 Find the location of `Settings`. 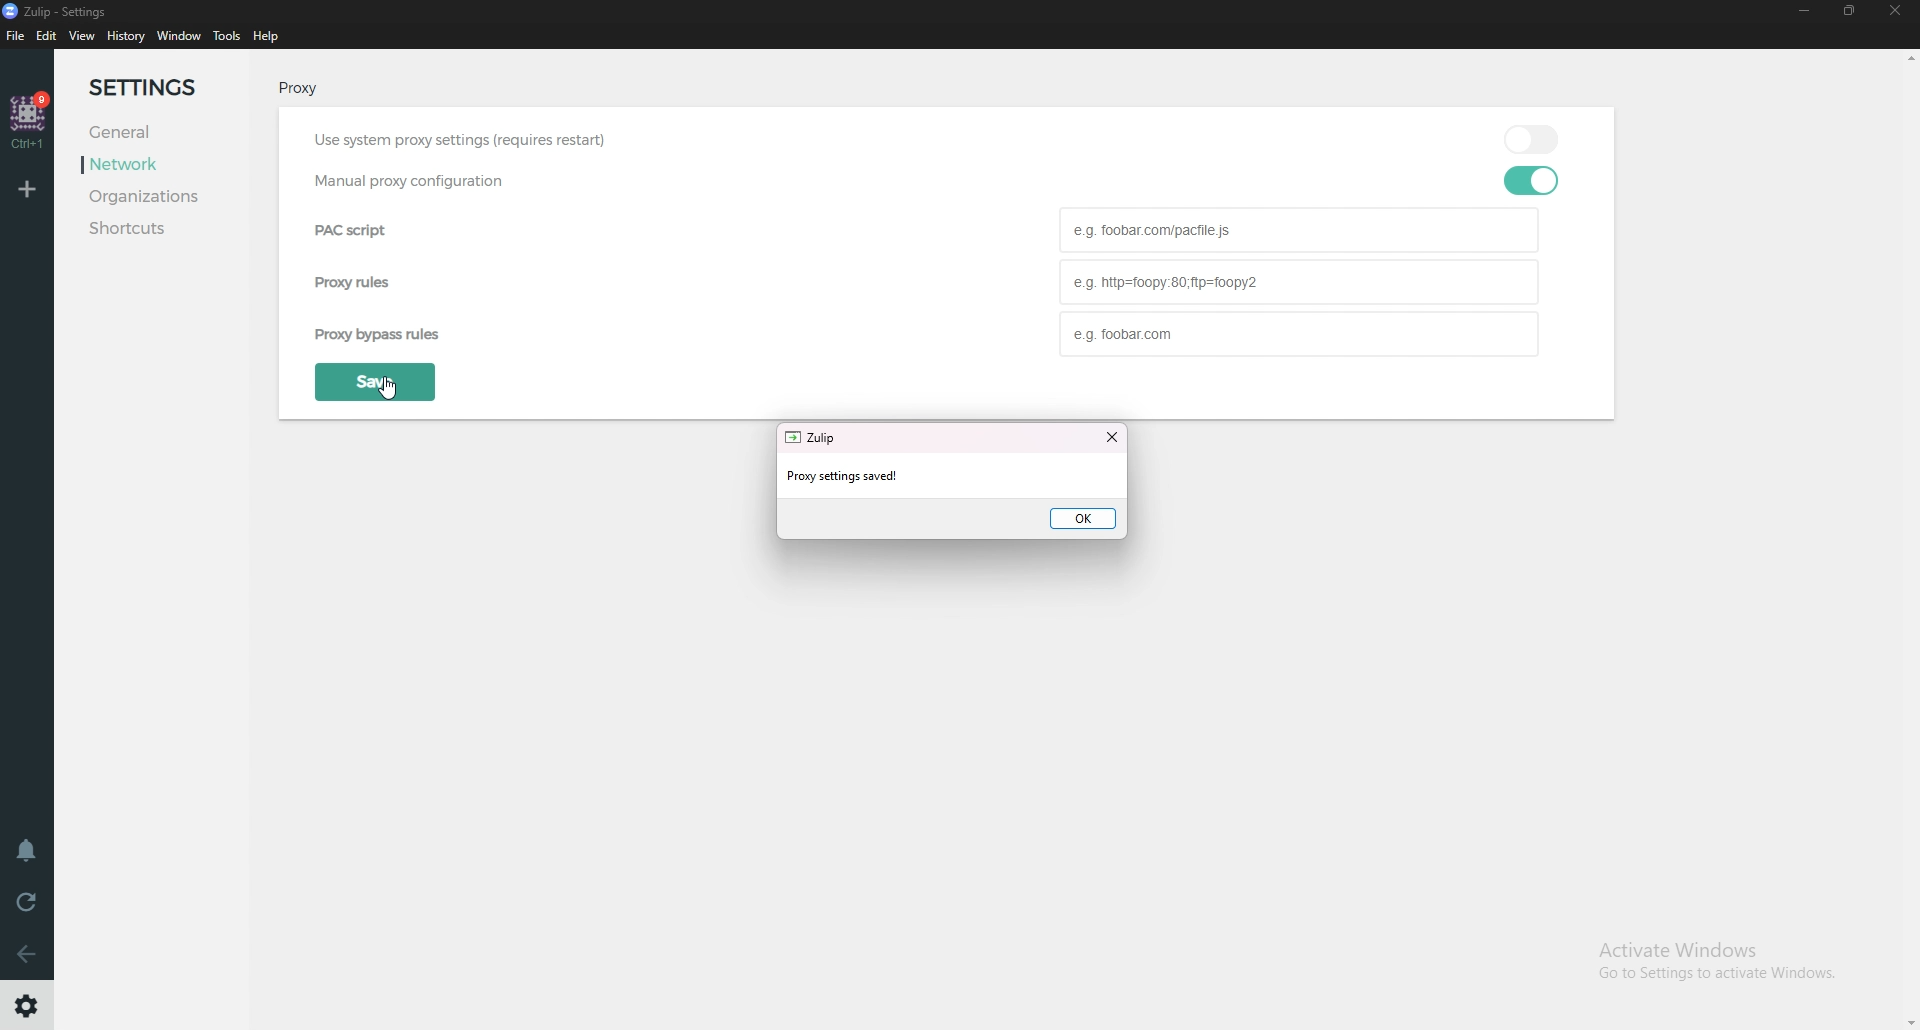

Settings is located at coordinates (28, 1006).